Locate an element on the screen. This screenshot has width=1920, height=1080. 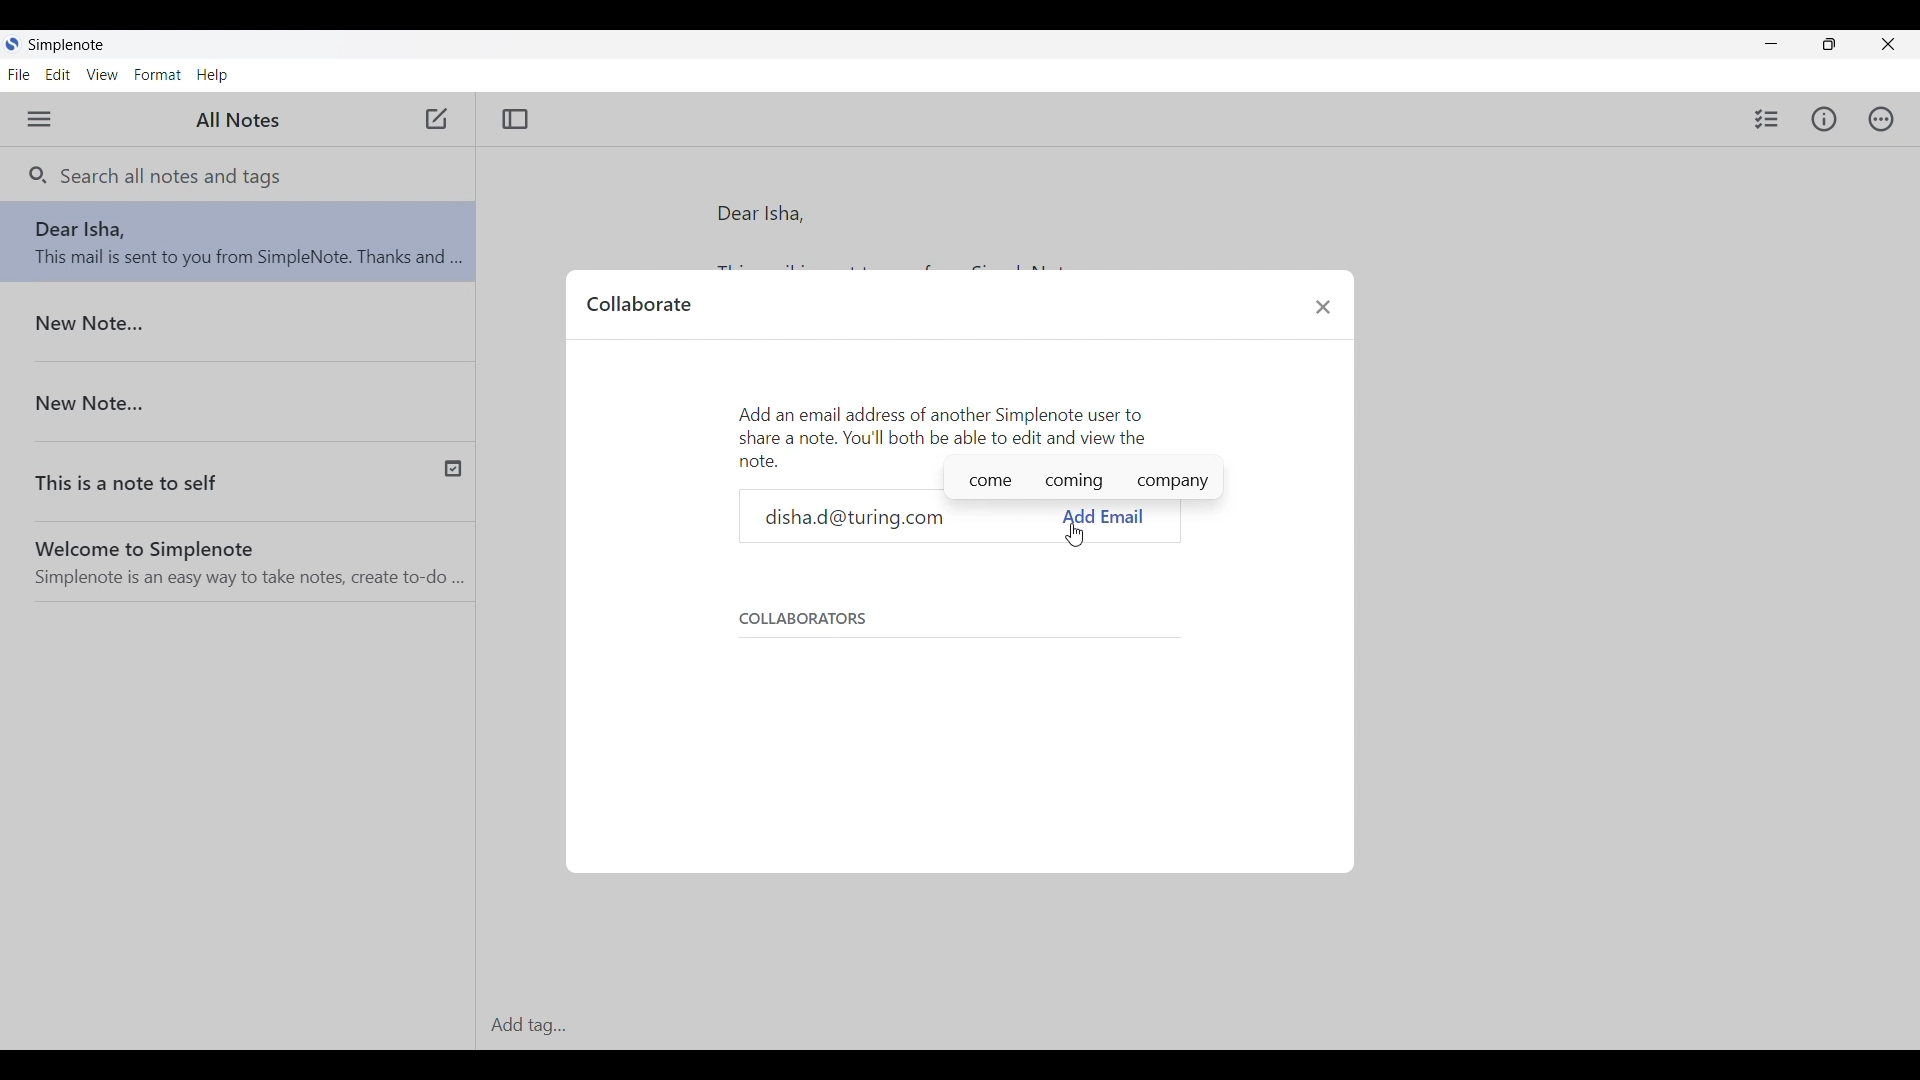
Collaborate is located at coordinates (638, 303).